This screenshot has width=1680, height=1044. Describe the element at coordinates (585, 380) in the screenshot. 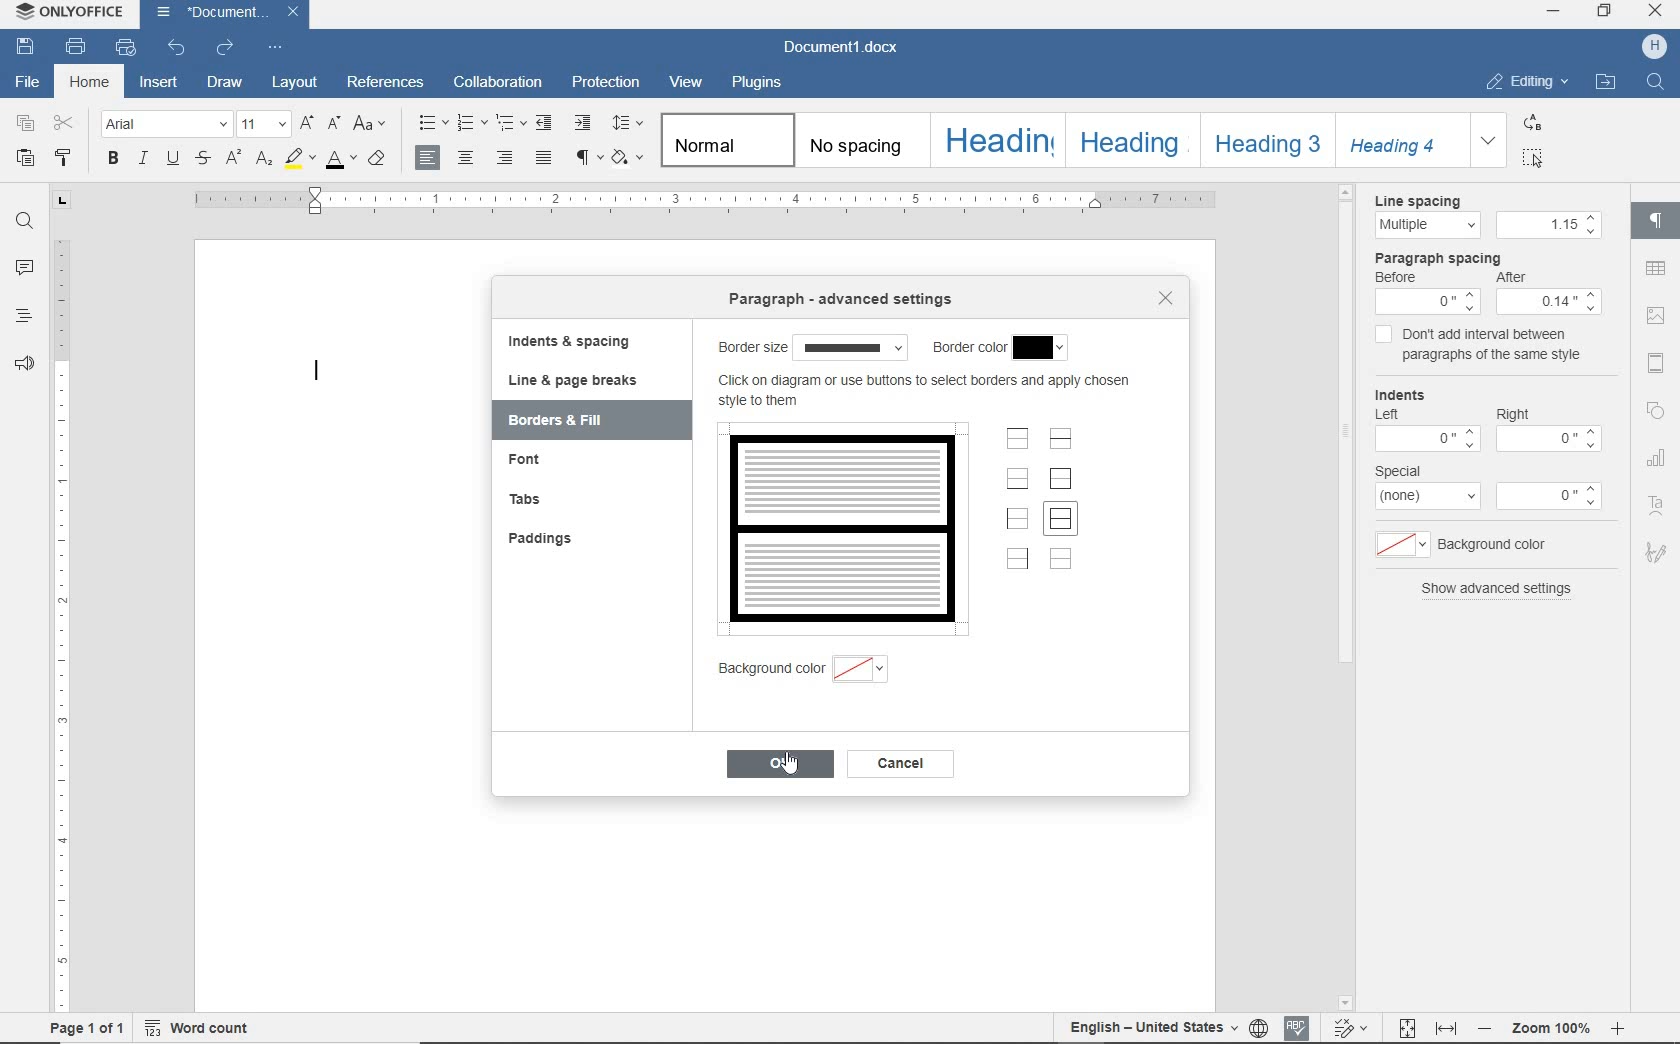

I see `line & page breaks` at that location.